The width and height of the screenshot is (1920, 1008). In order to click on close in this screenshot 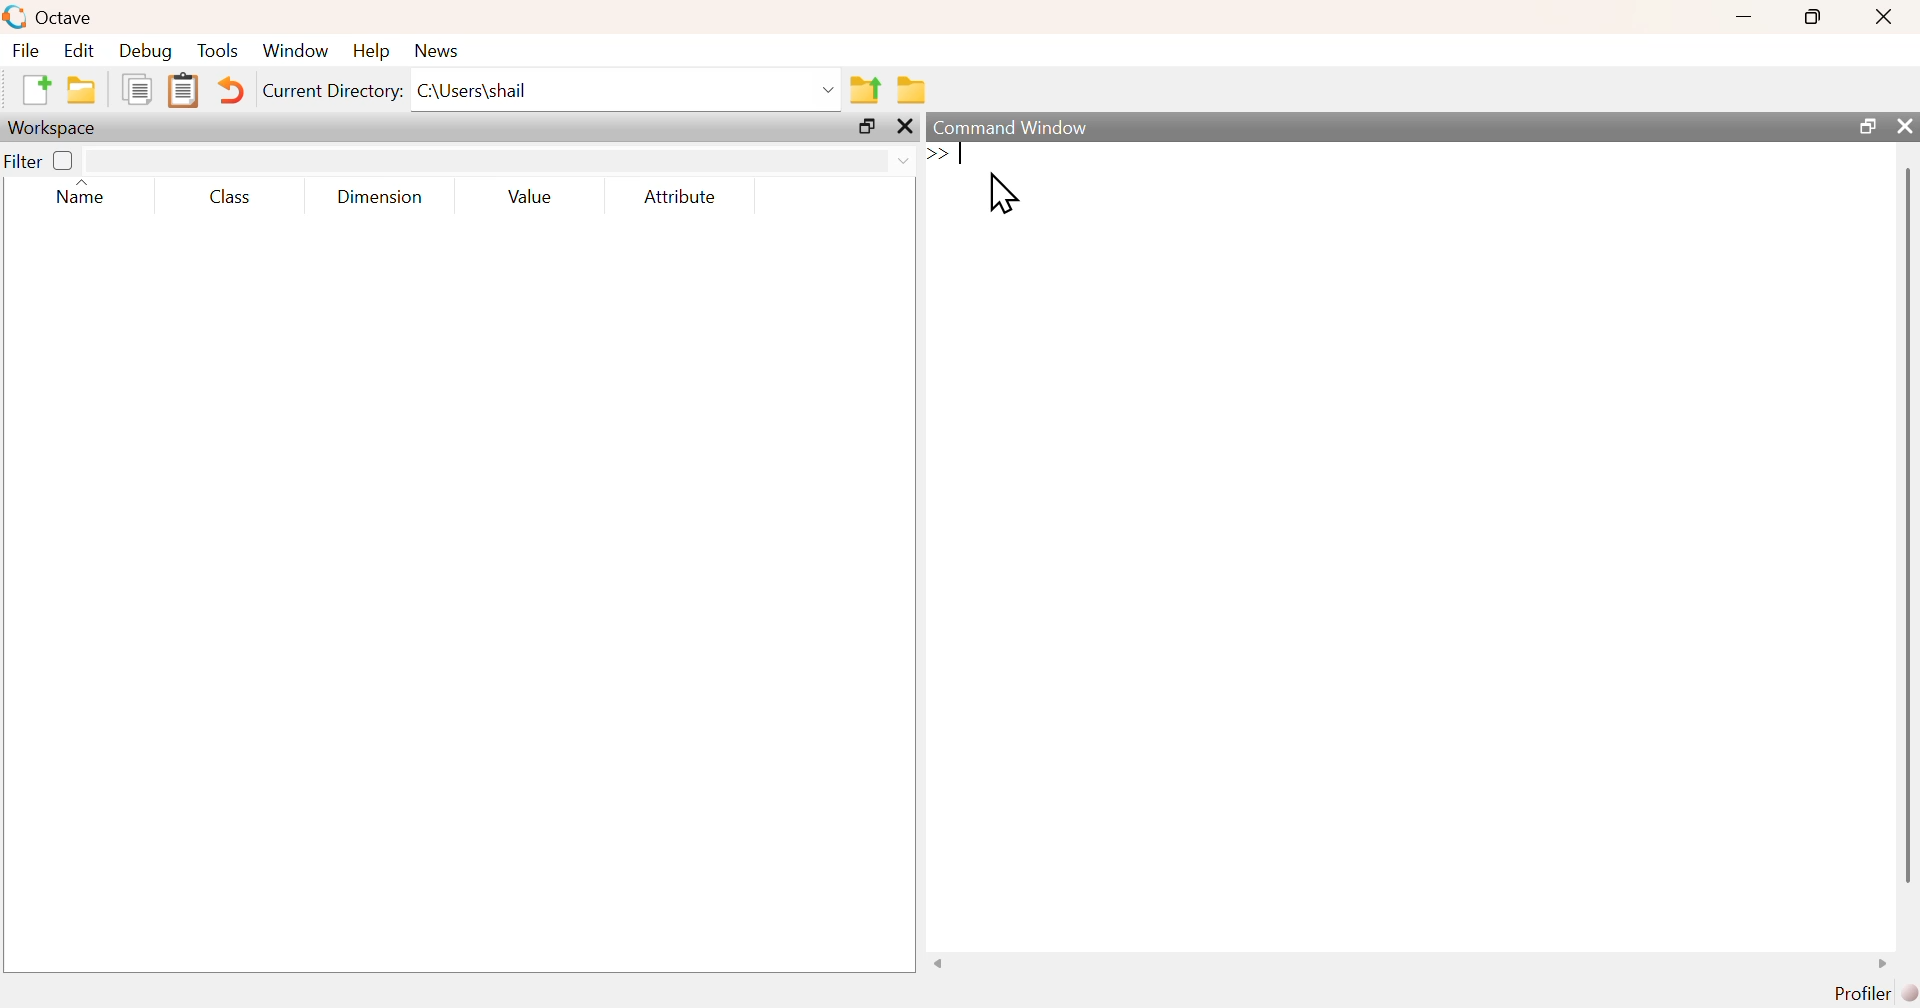, I will do `click(1902, 125)`.